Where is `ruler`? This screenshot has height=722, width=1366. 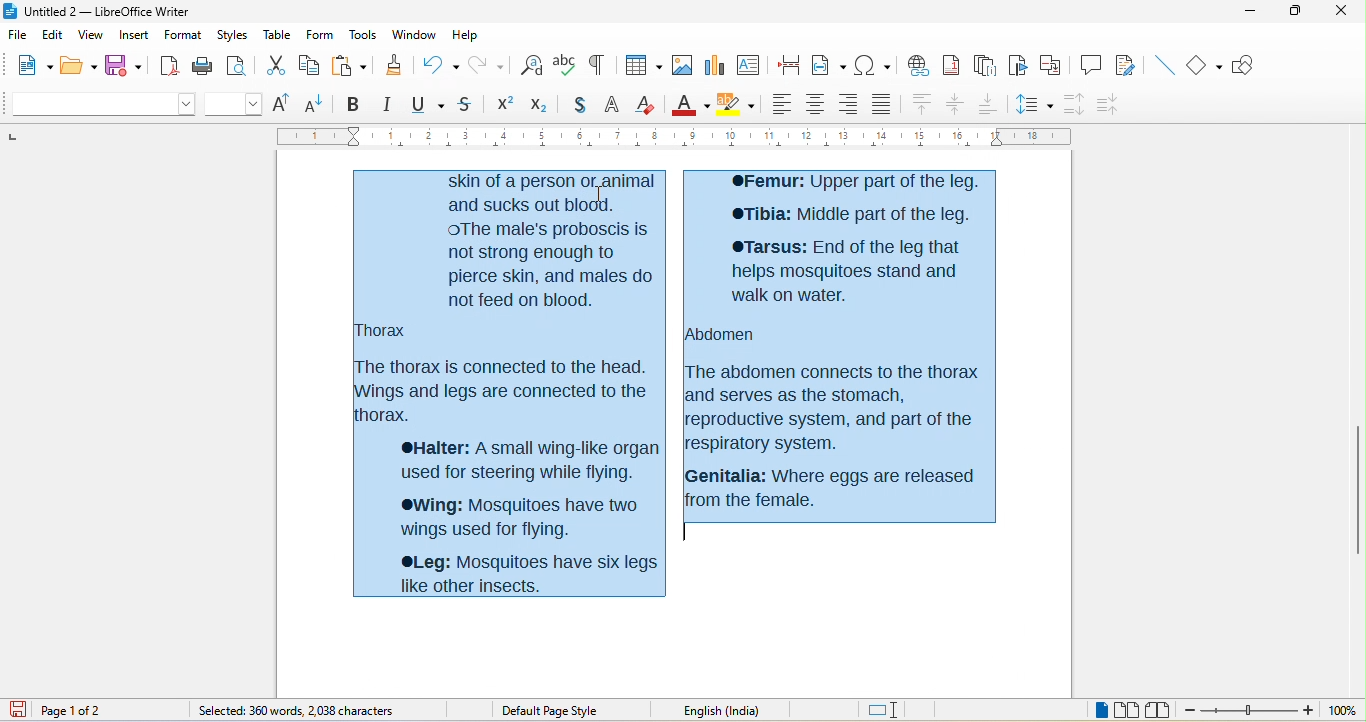
ruler is located at coordinates (682, 138).